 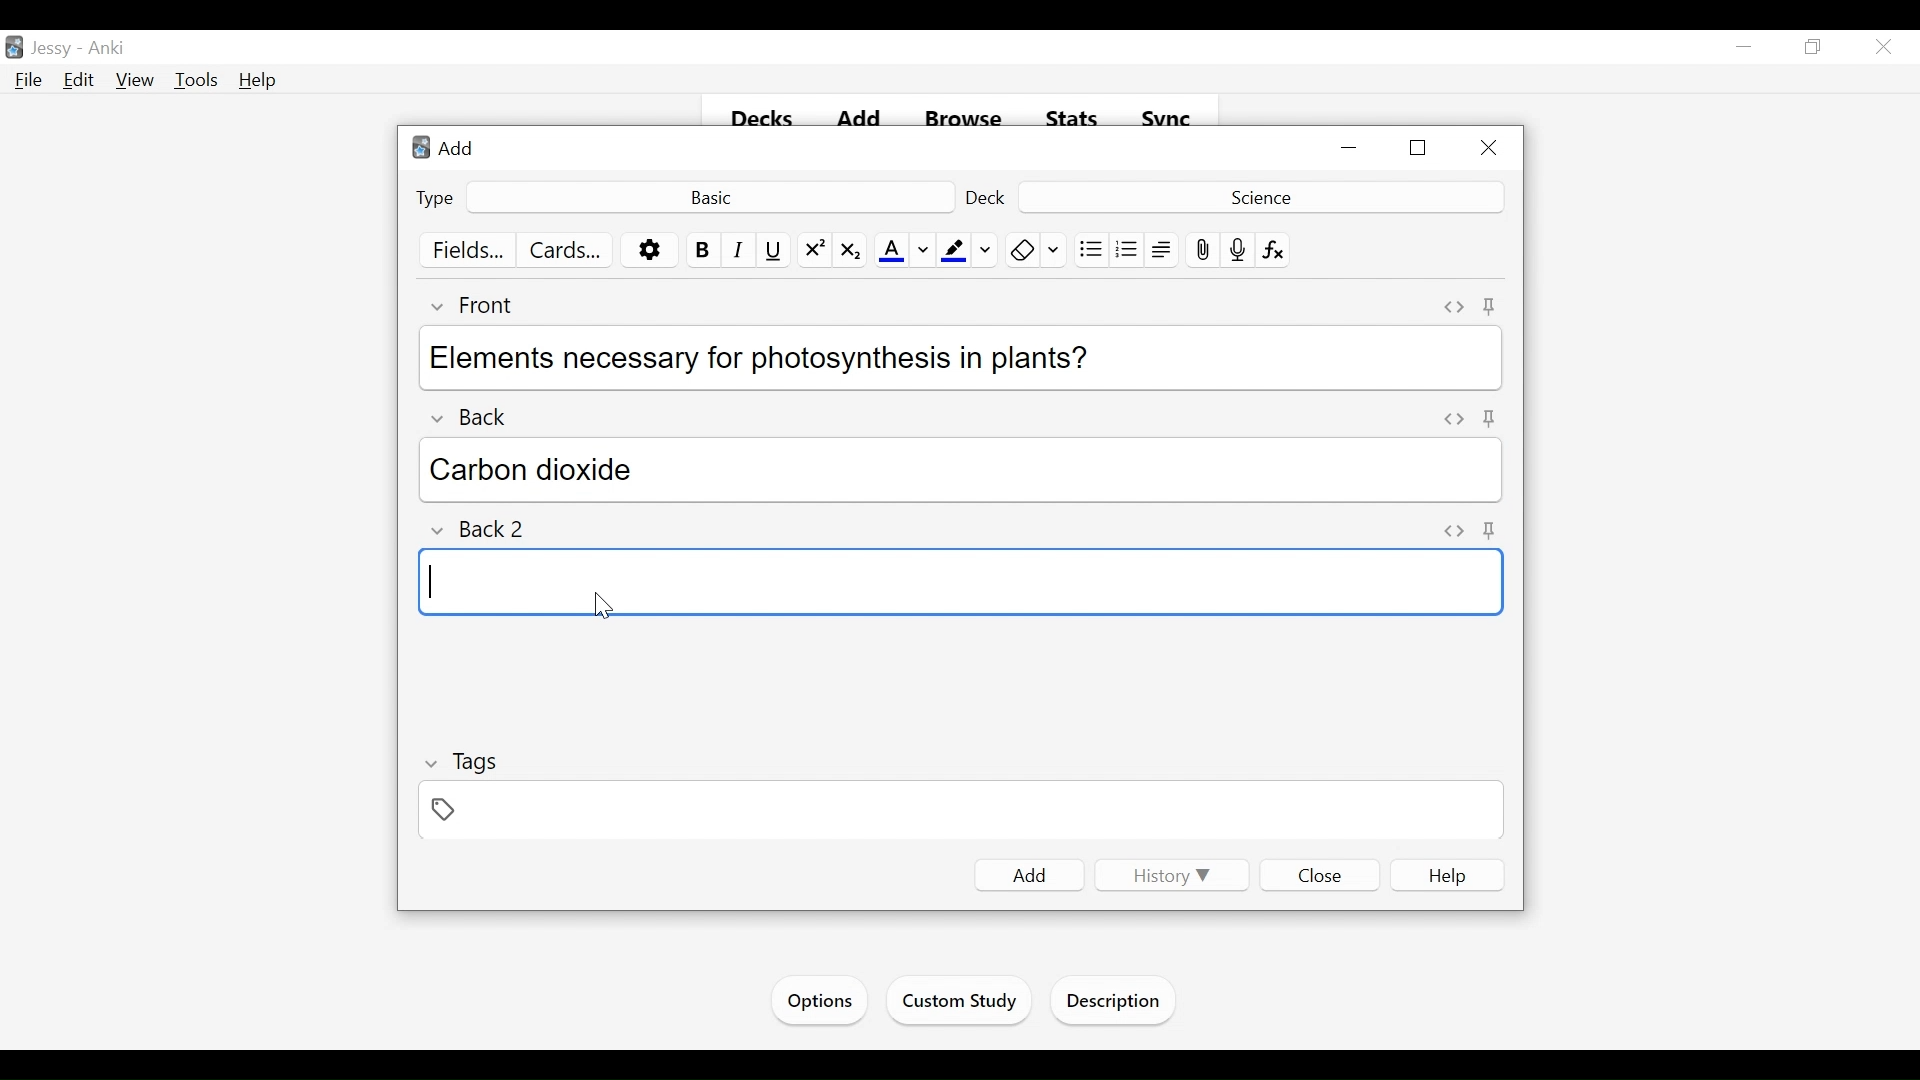 I want to click on Minimize, so click(x=1351, y=149).